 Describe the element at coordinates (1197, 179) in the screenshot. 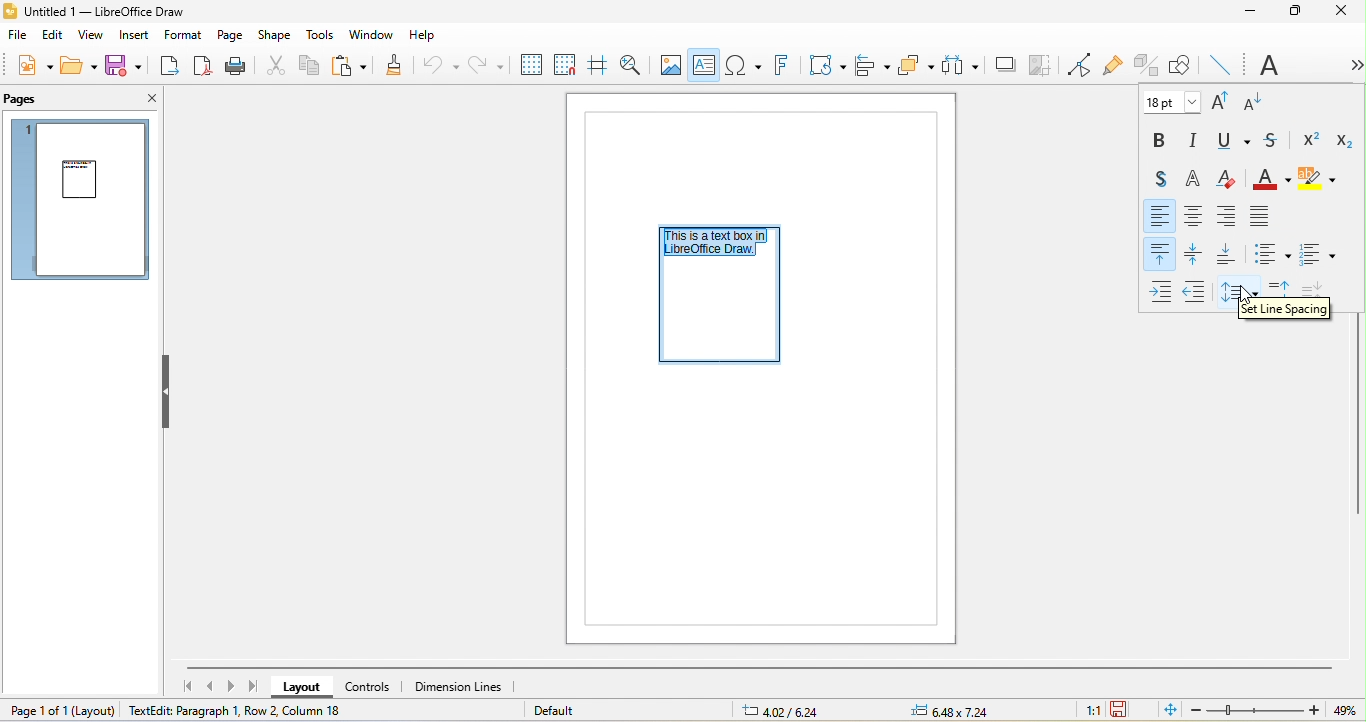

I see `apply outline` at that location.